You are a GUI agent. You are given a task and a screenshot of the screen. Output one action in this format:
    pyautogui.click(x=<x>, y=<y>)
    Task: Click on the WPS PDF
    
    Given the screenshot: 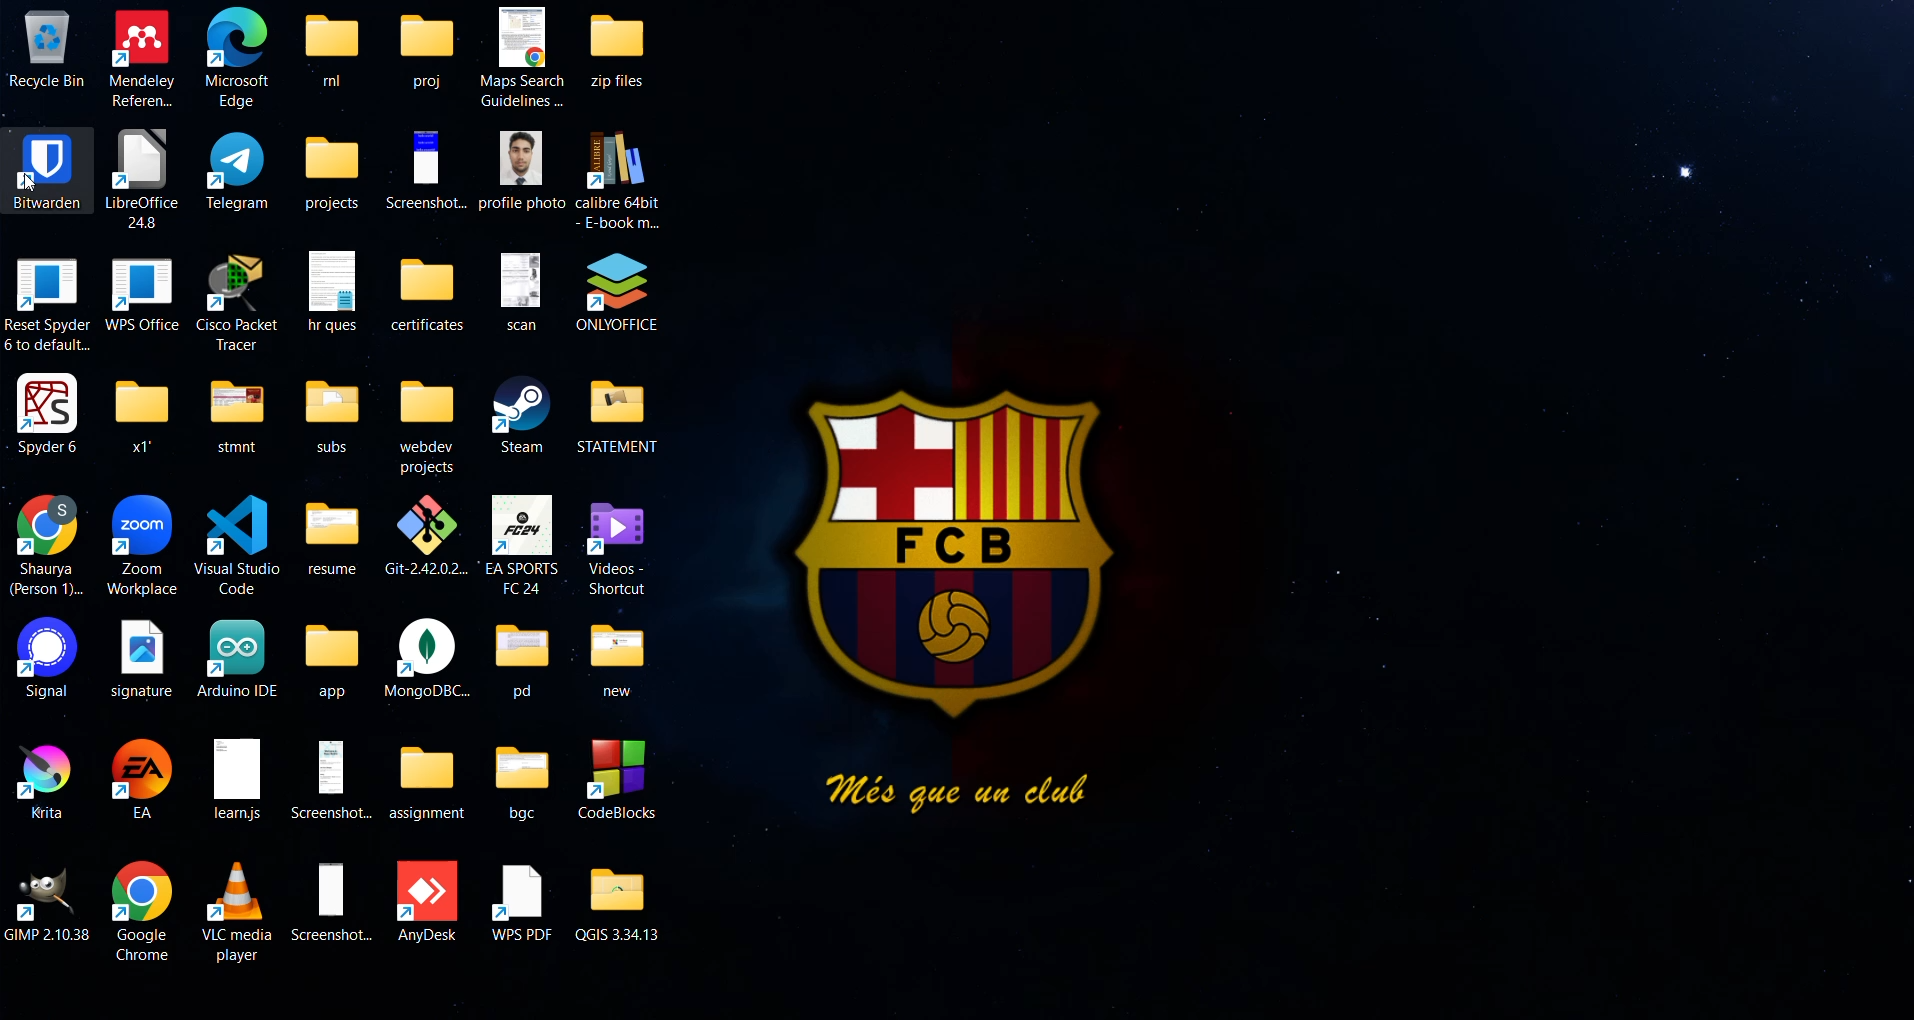 What is the action you would take?
    pyautogui.click(x=522, y=901)
    